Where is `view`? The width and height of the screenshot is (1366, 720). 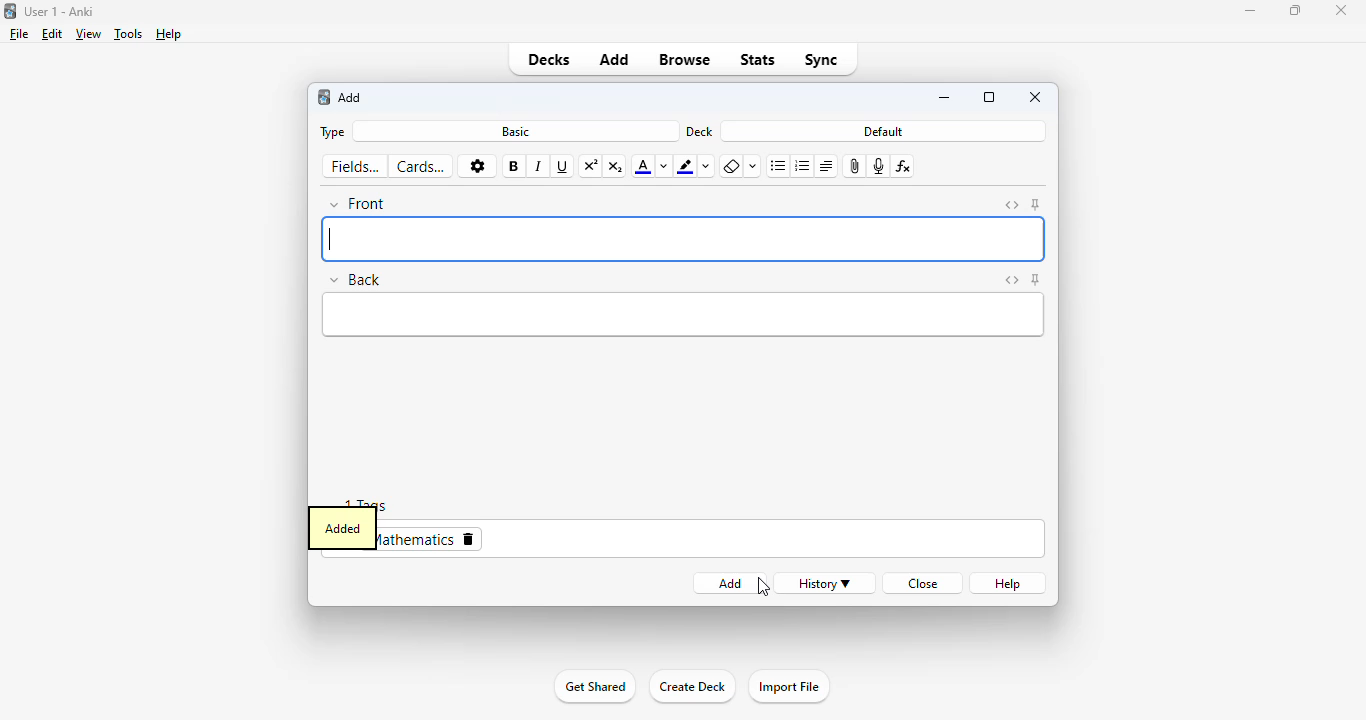 view is located at coordinates (89, 33).